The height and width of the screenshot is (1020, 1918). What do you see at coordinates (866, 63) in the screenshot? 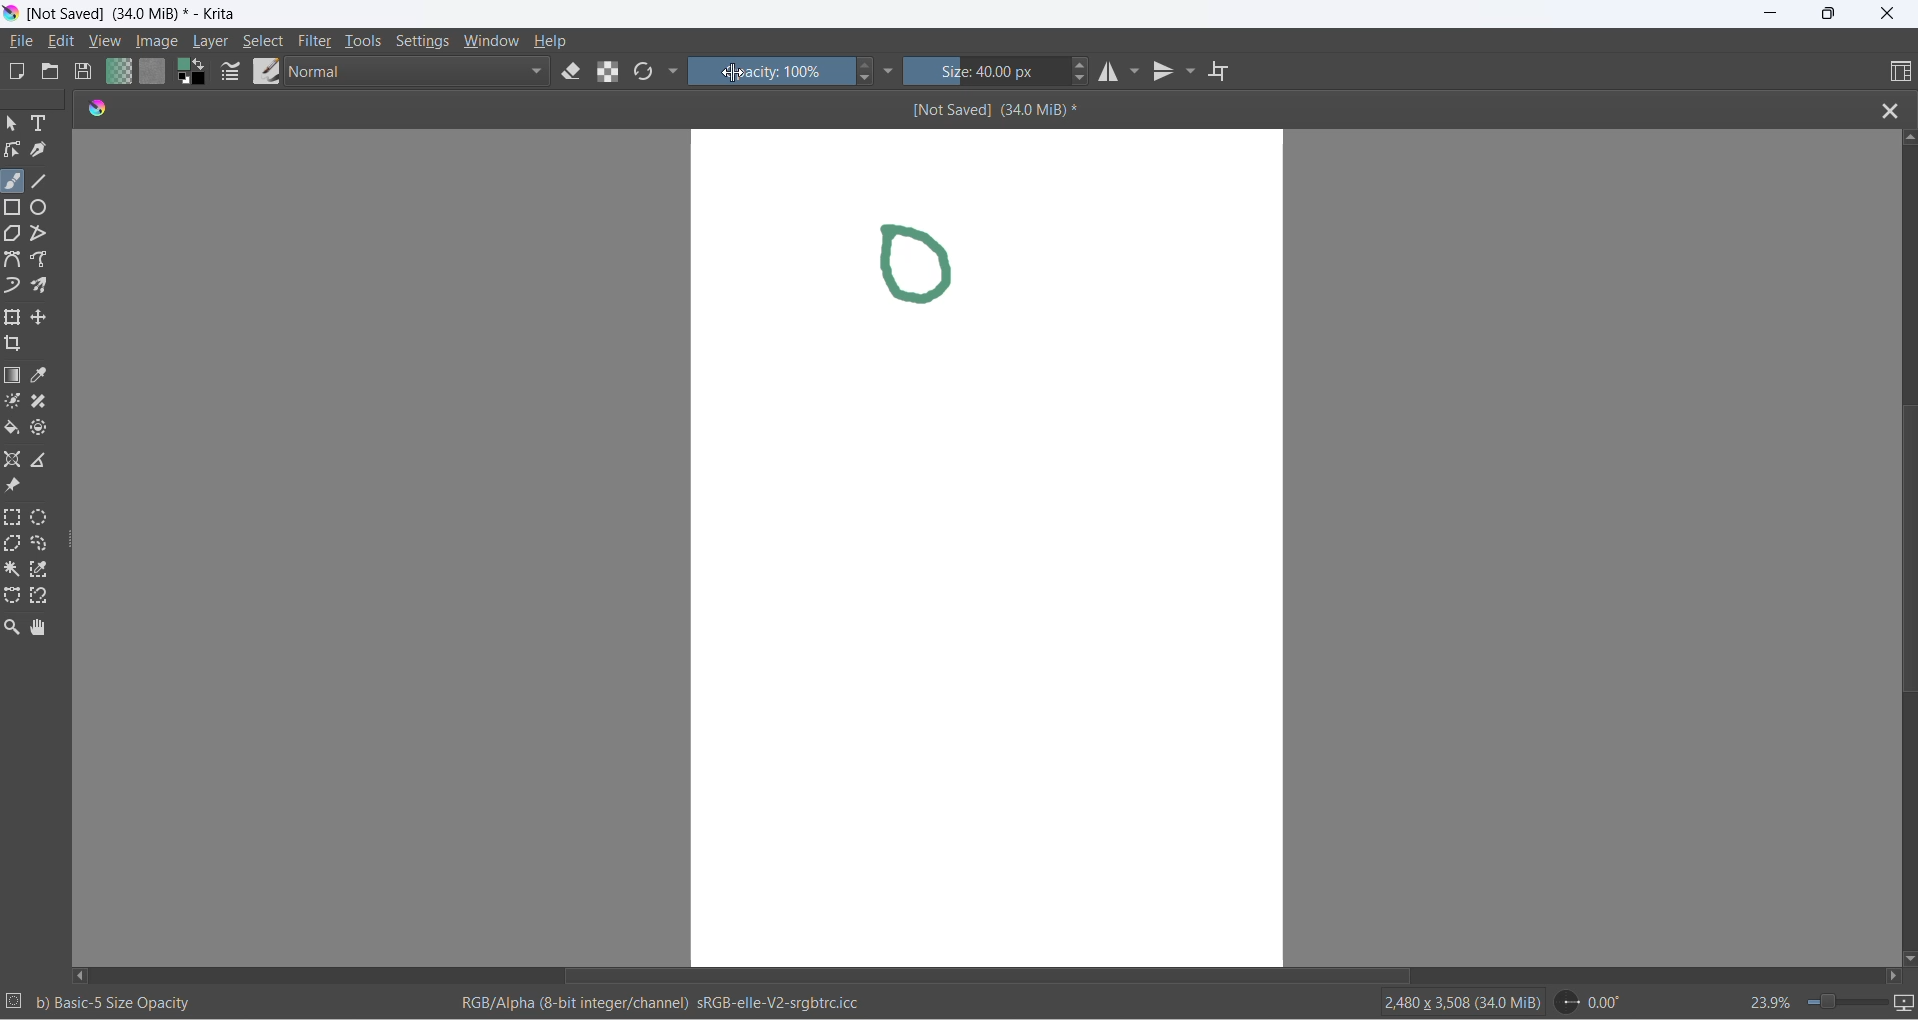
I see `increase opacity button` at bounding box center [866, 63].